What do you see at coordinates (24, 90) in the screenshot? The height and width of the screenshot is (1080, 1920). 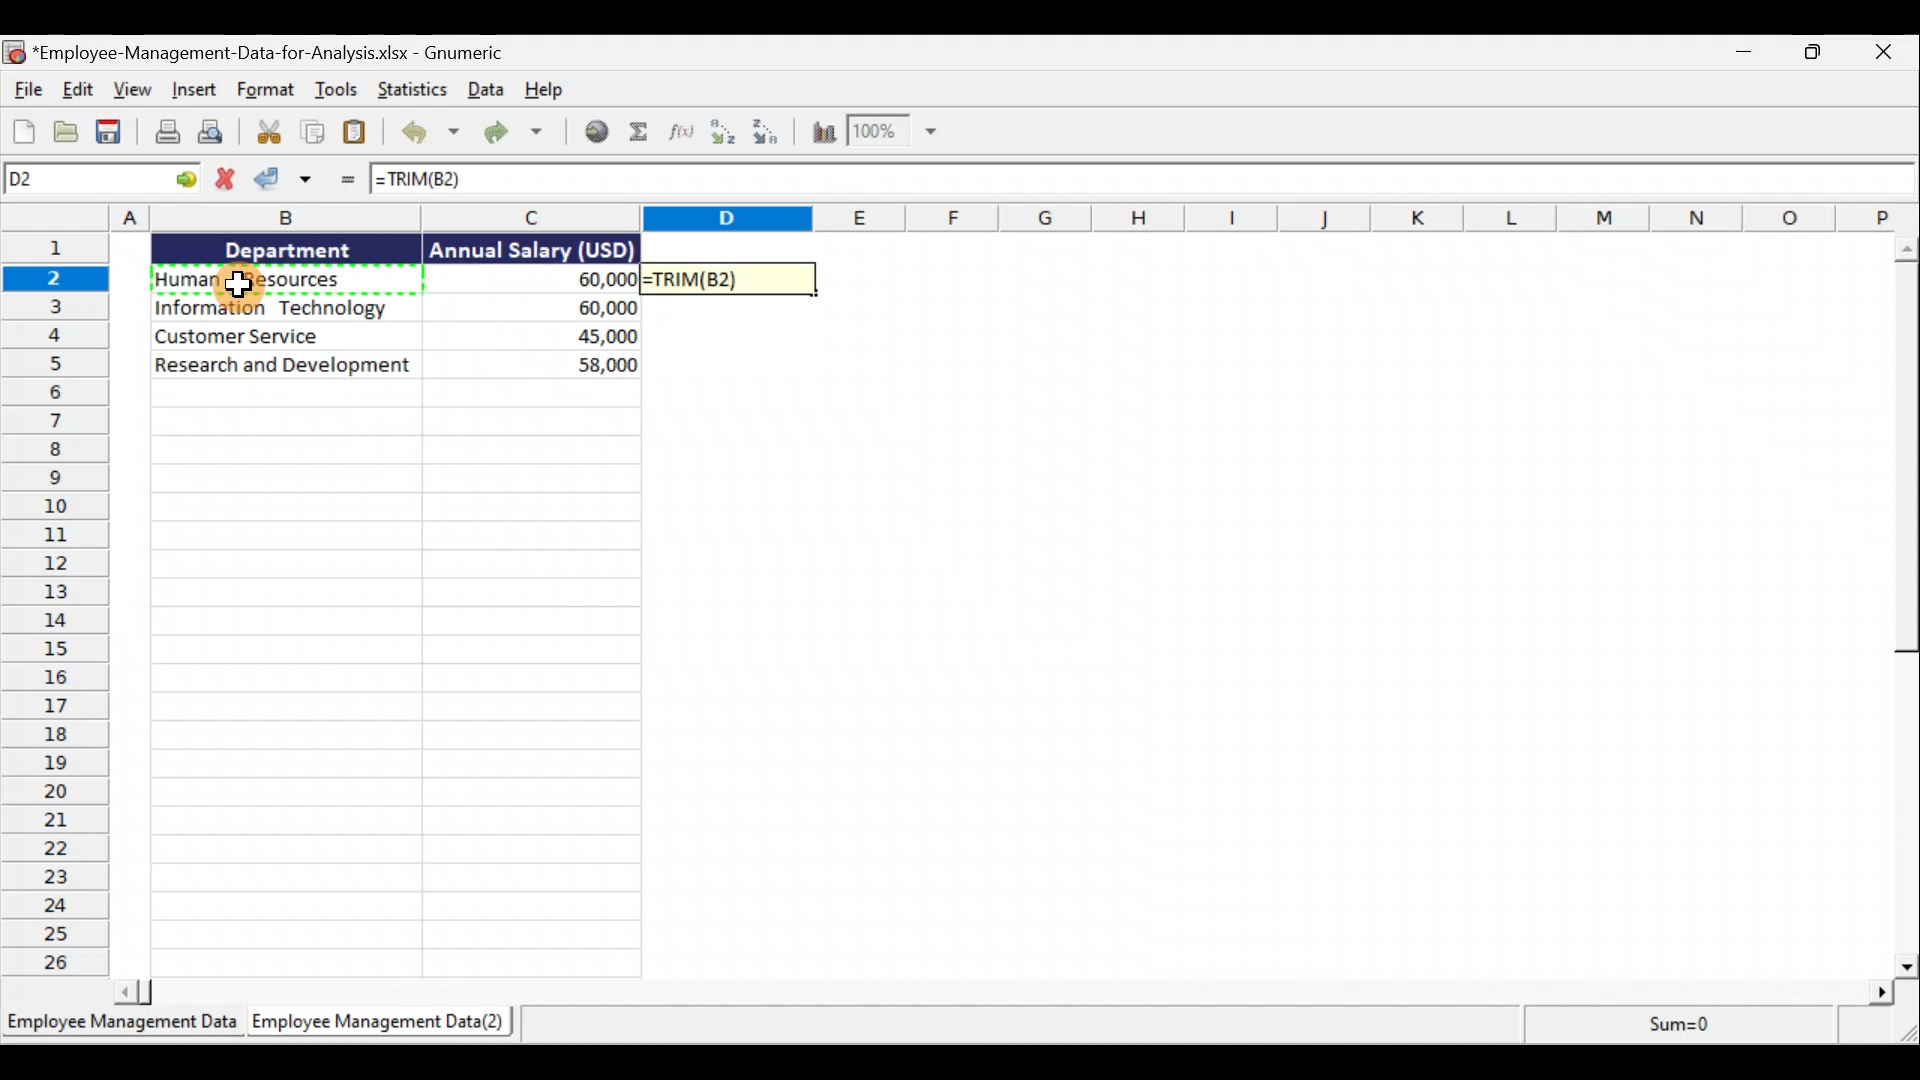 I see `File` at bounding box center [24, 90].